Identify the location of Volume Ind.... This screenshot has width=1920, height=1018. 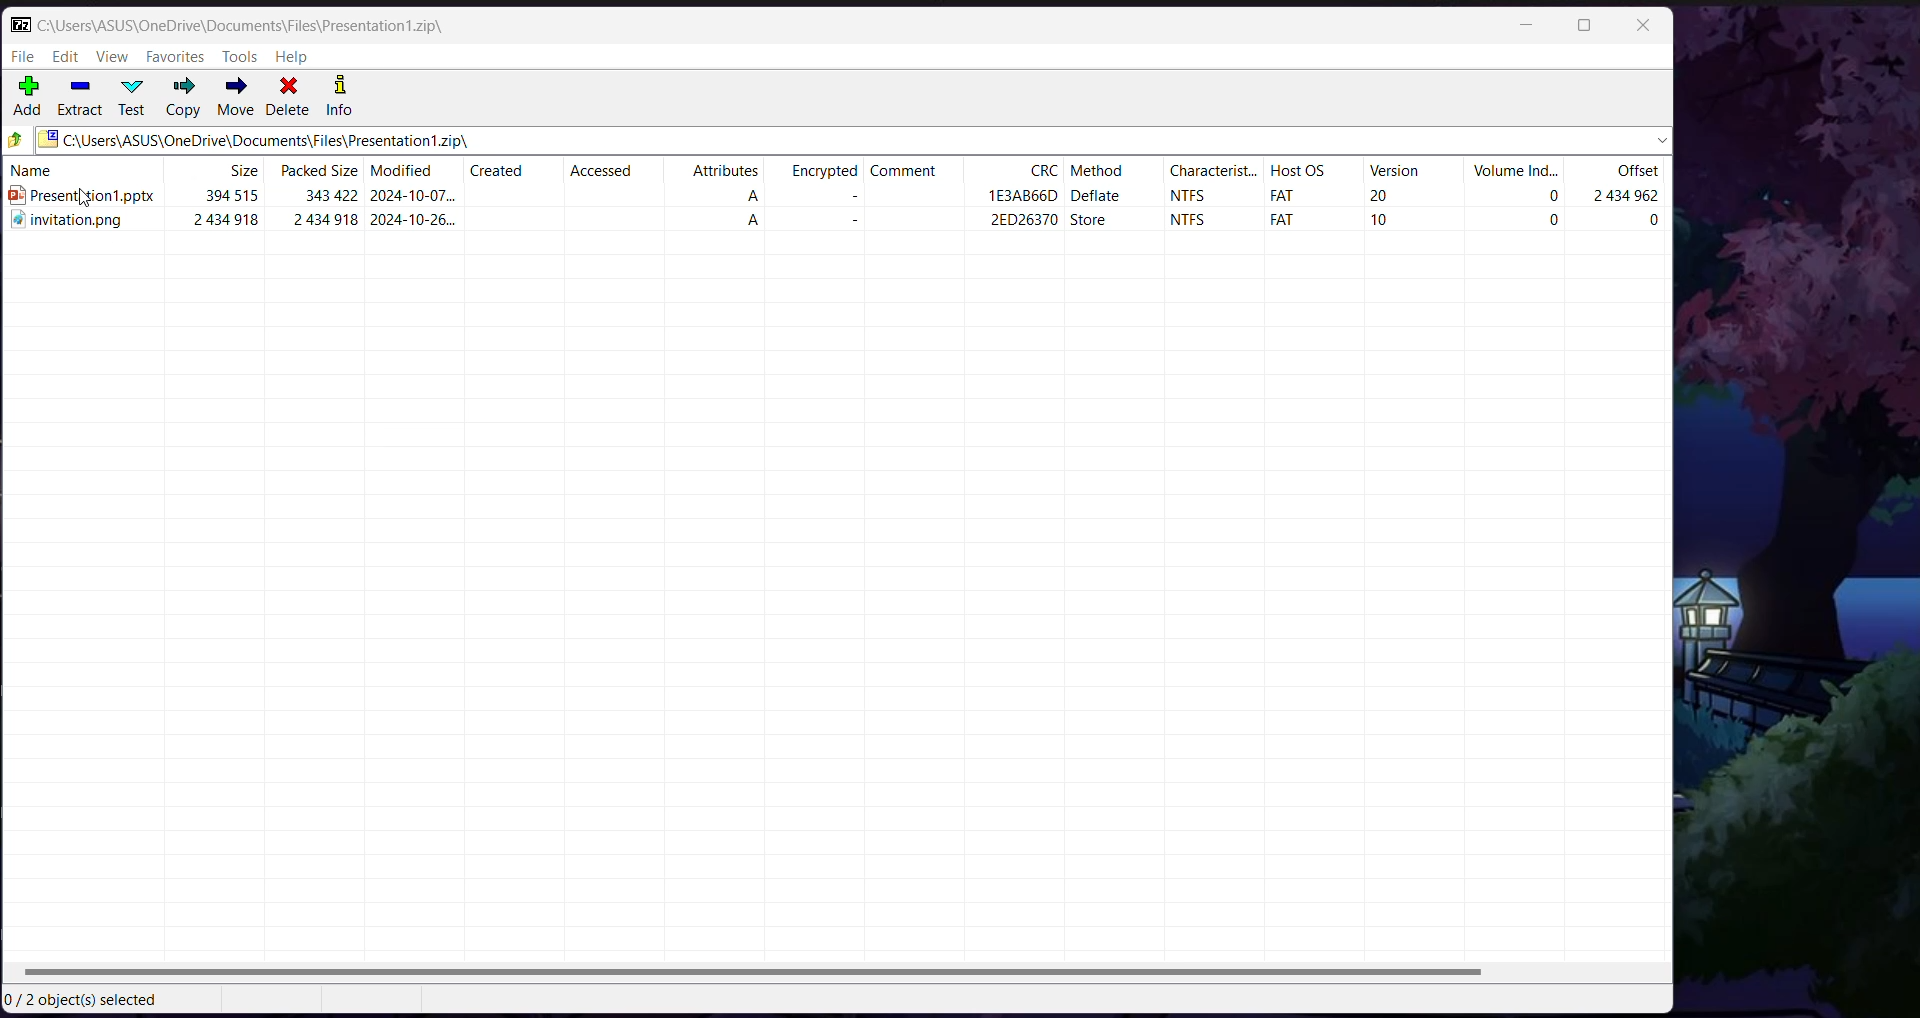
(1514, 171).